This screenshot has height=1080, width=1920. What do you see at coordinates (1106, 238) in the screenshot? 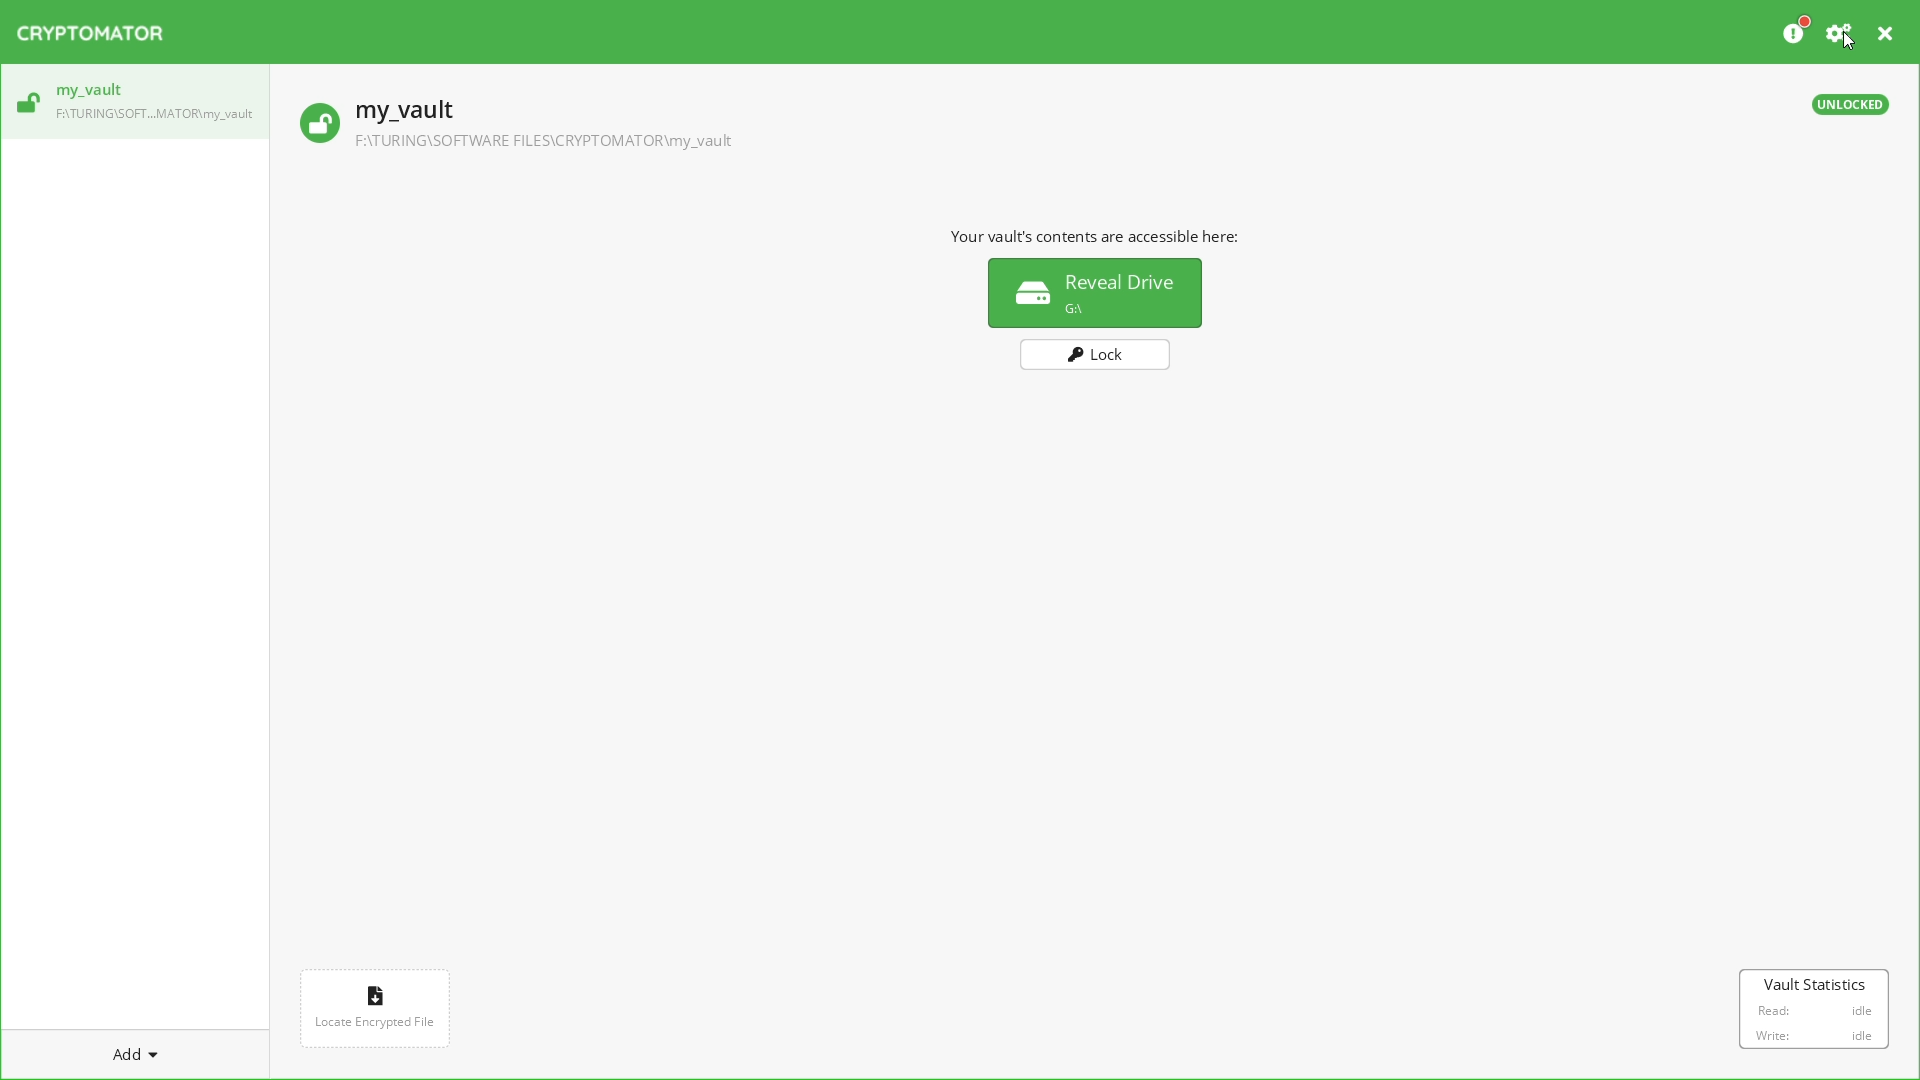
I see `Text` at bounding box center [1106, 238].